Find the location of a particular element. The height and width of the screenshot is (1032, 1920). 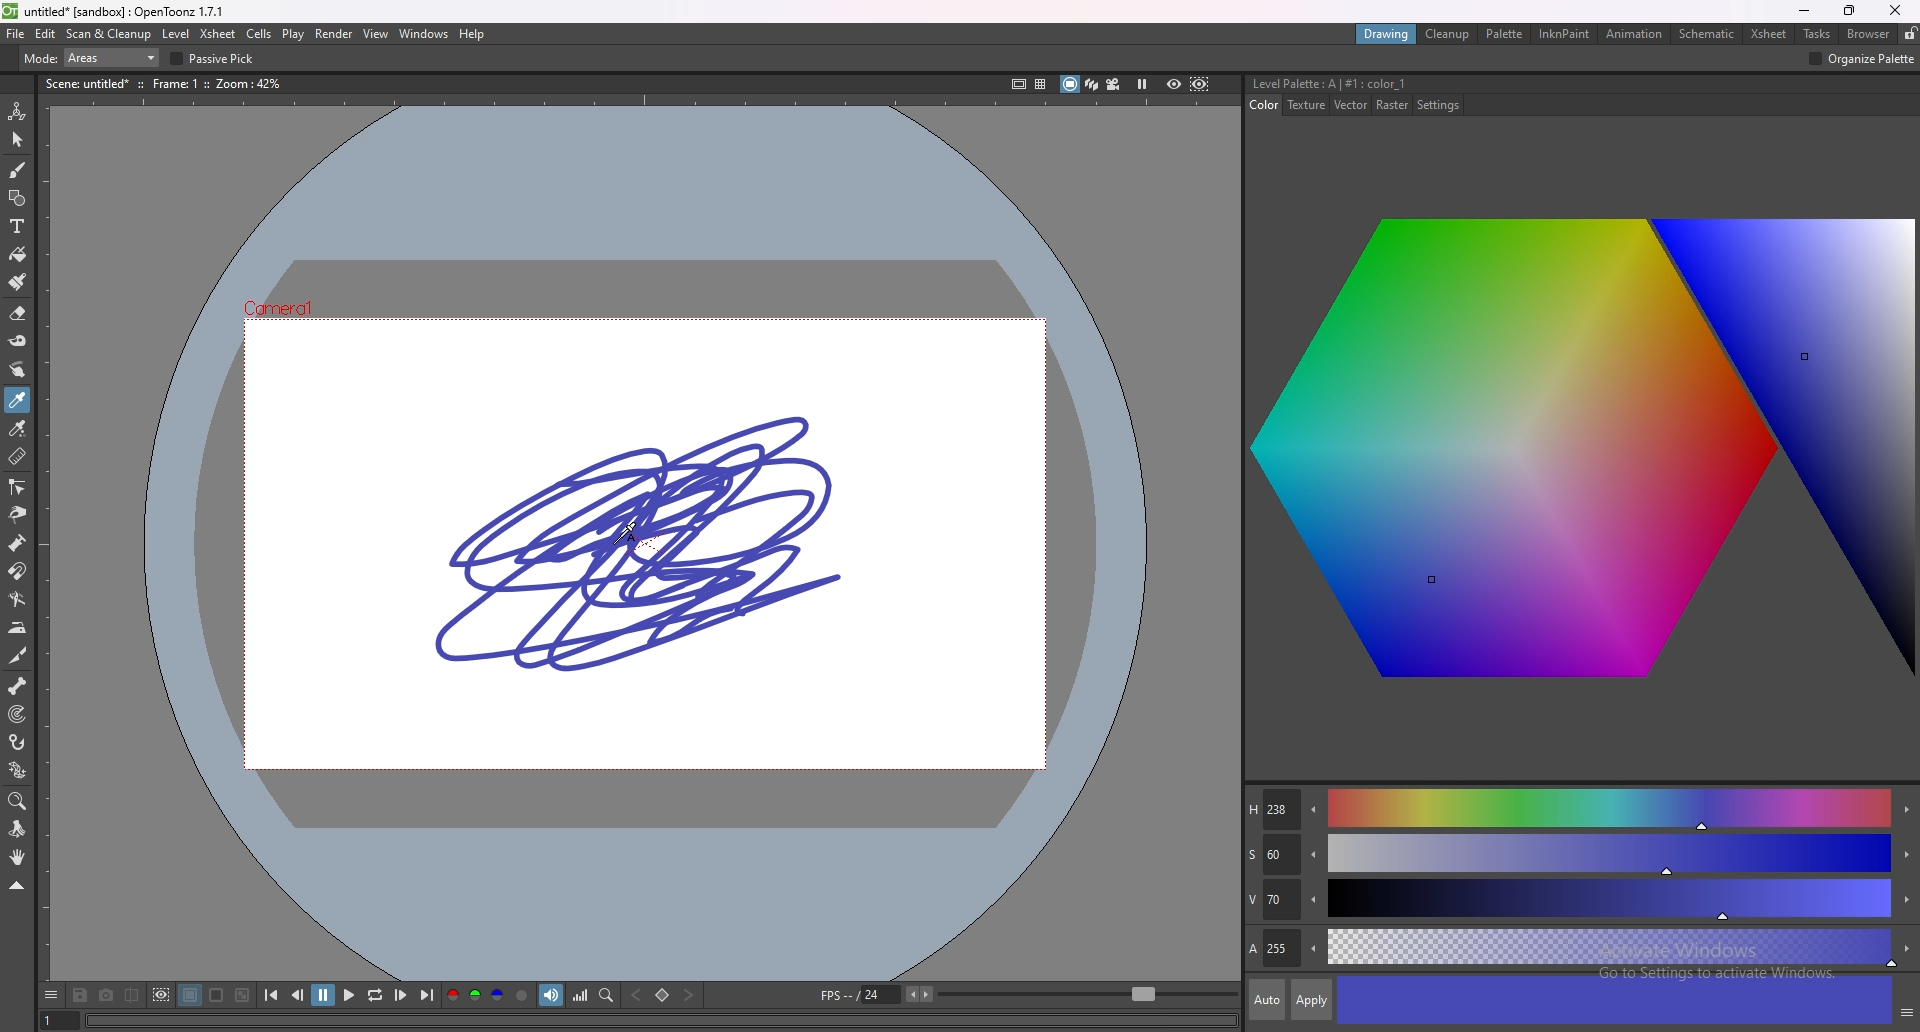

paintbrush tool is located at coordinates (19, 281).